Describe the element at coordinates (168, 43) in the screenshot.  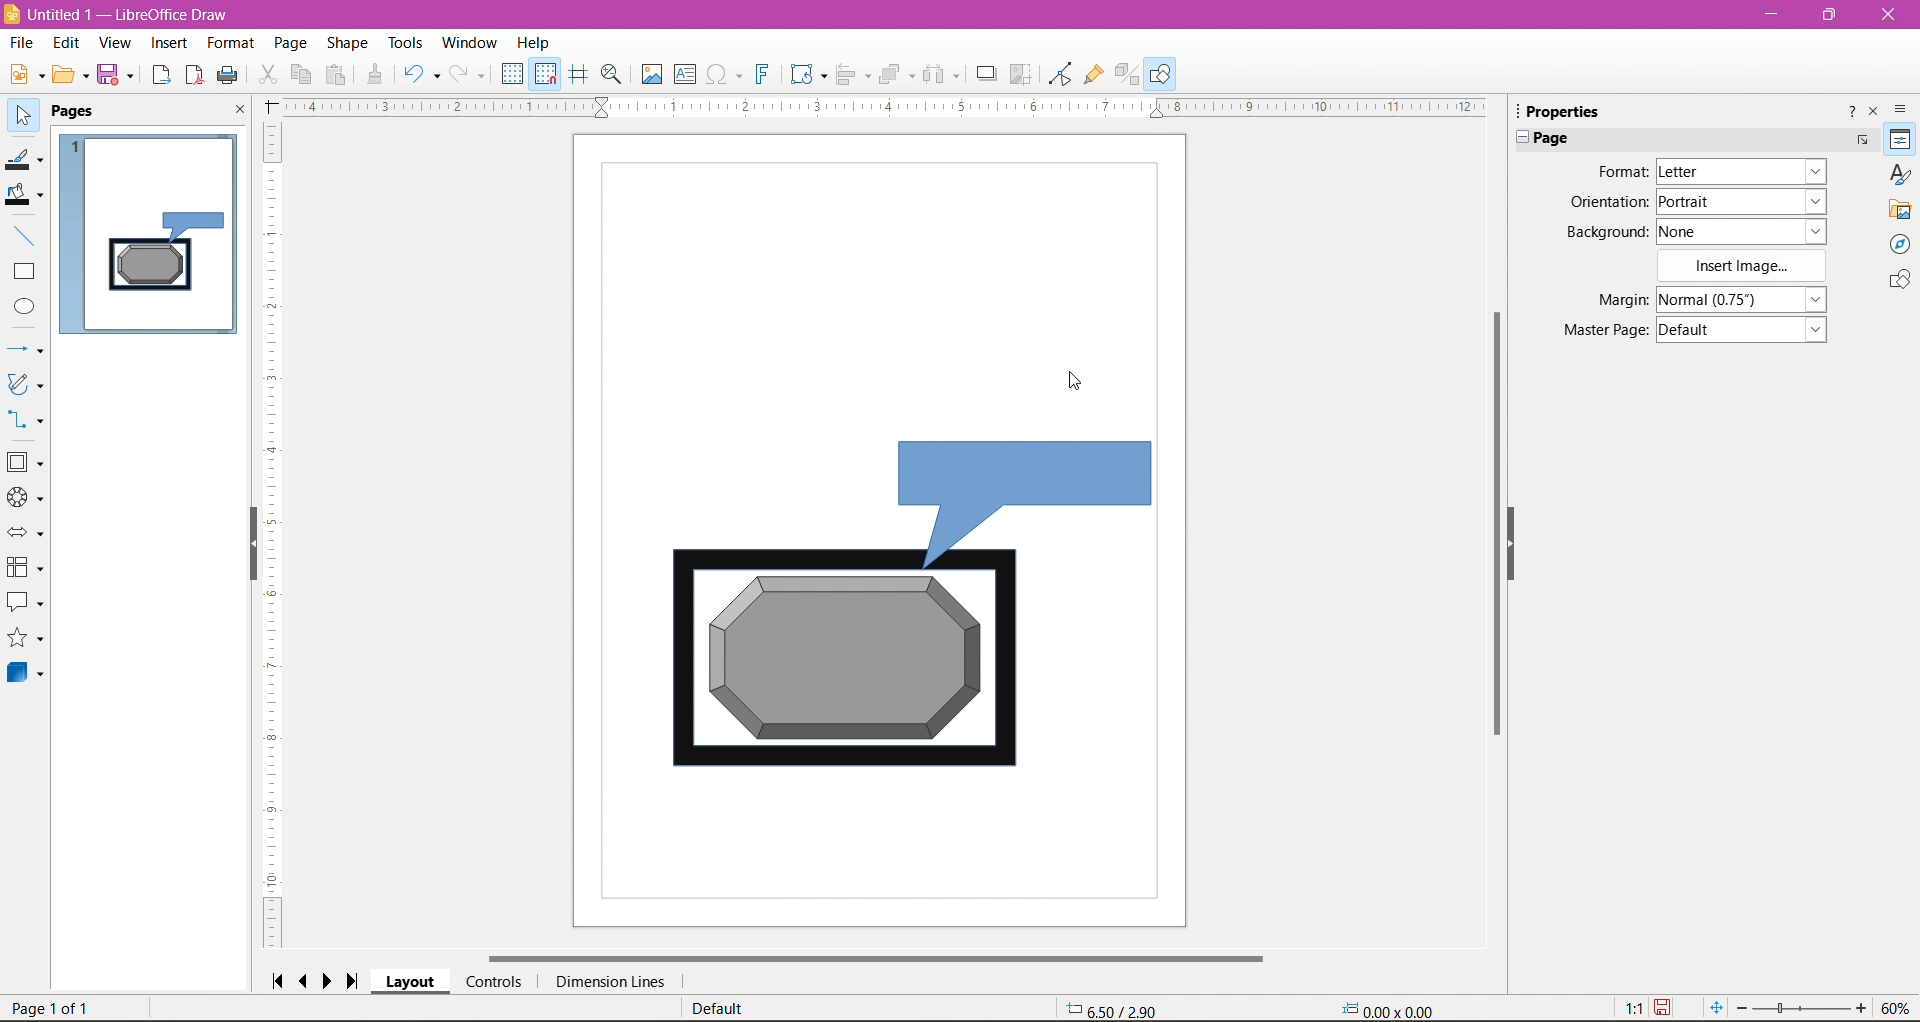
I see `Insert` at that location.